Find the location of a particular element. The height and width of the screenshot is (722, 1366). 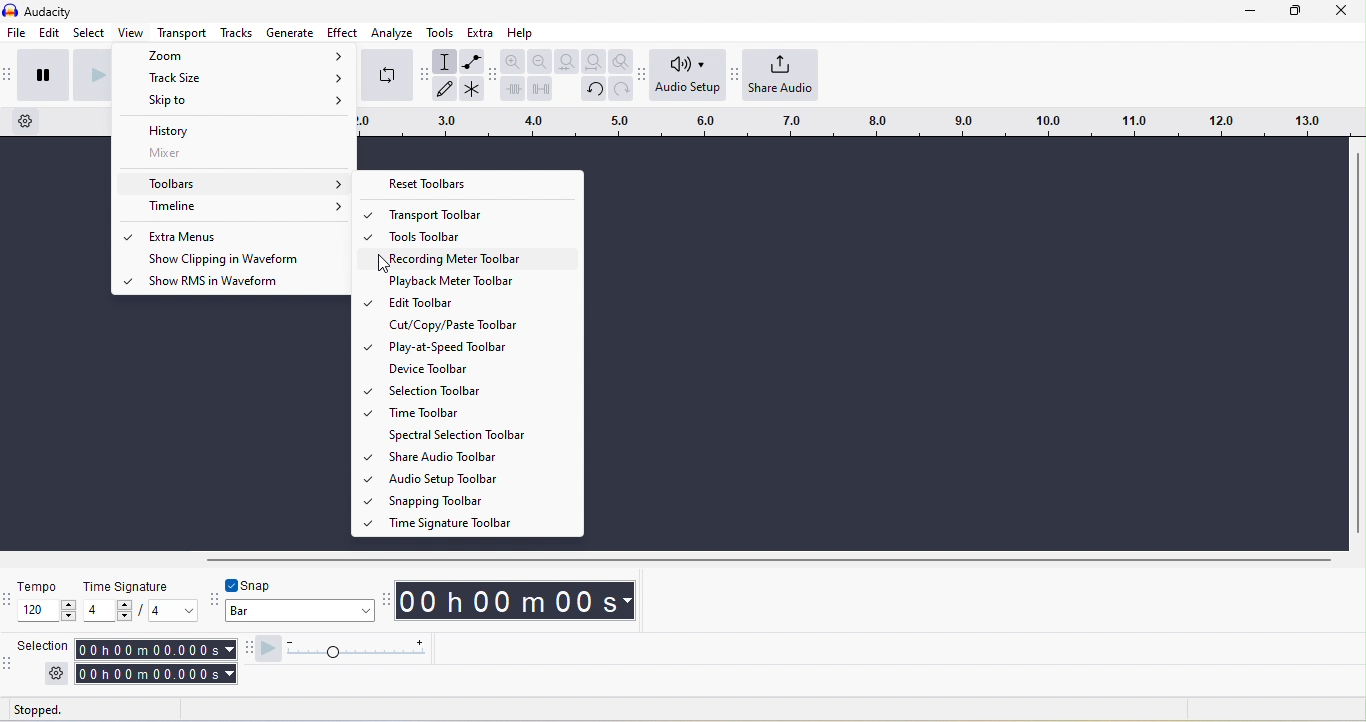

zoom tool is located at coordinates (620, 61).